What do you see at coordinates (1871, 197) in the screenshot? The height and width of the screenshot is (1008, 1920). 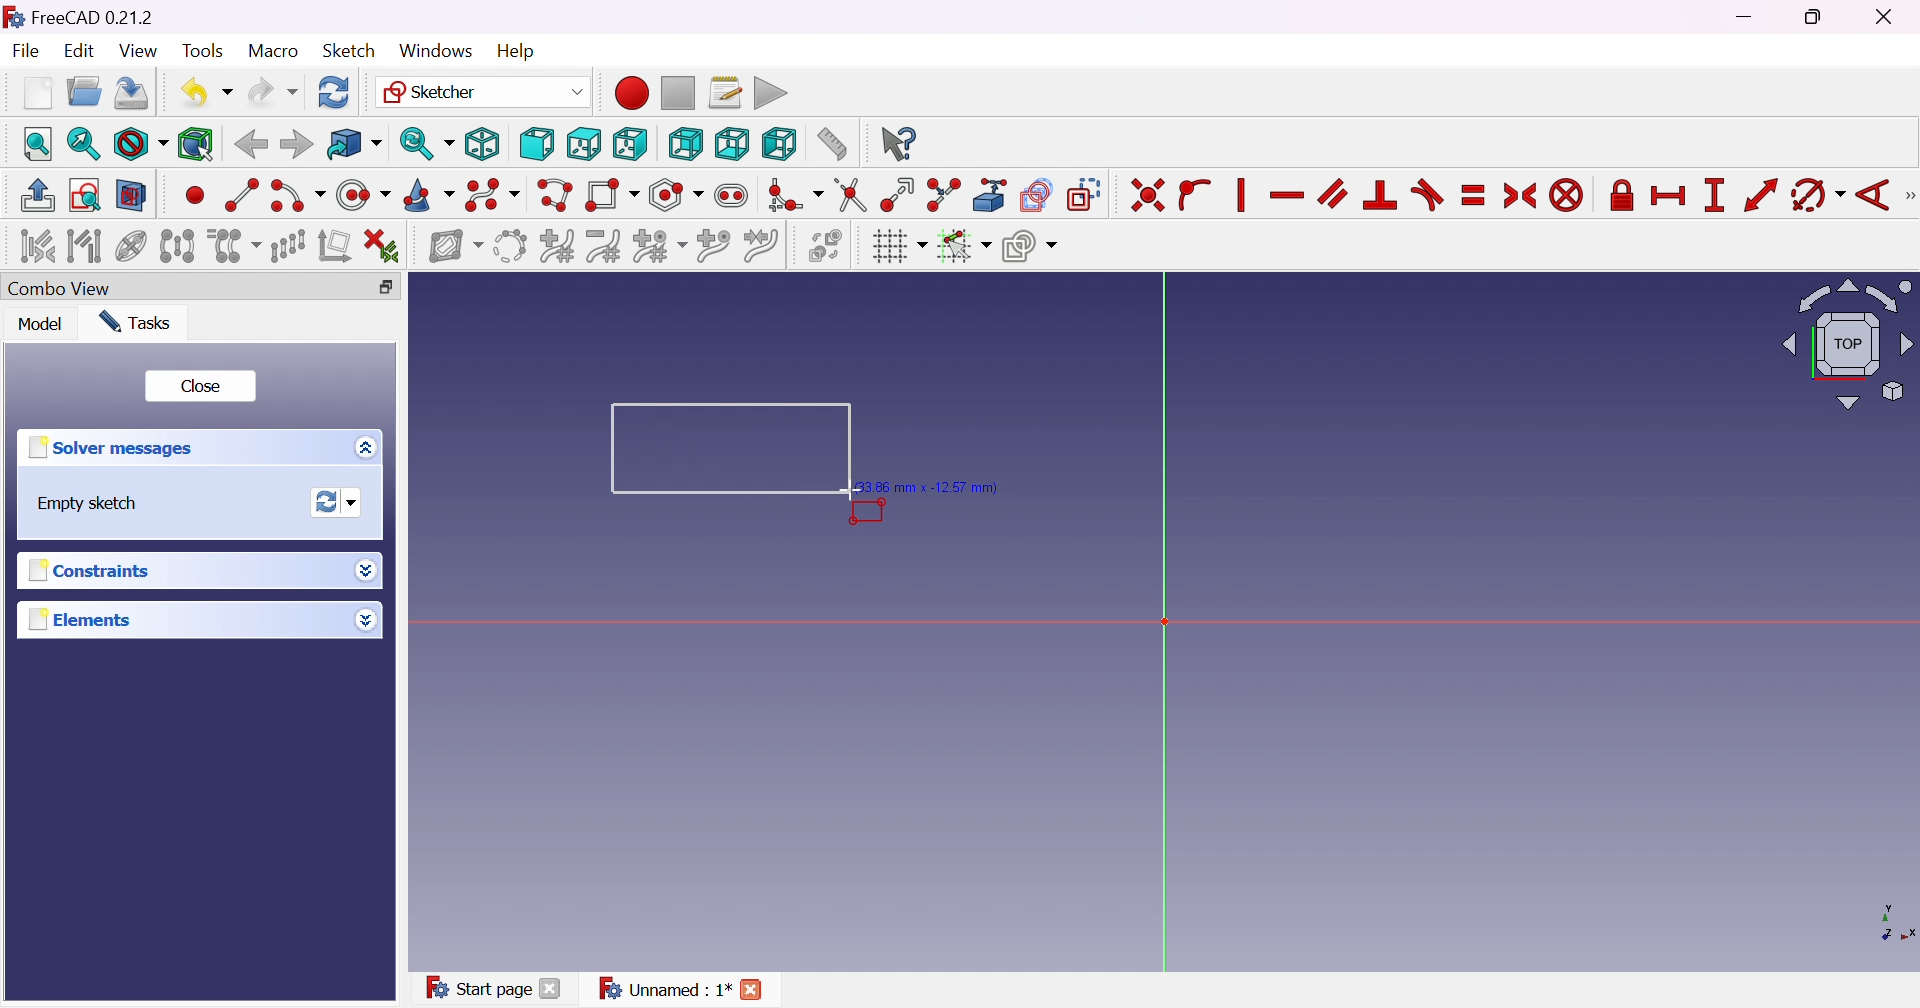 I see `Constrain angle` at bounding box center [1871, 197].